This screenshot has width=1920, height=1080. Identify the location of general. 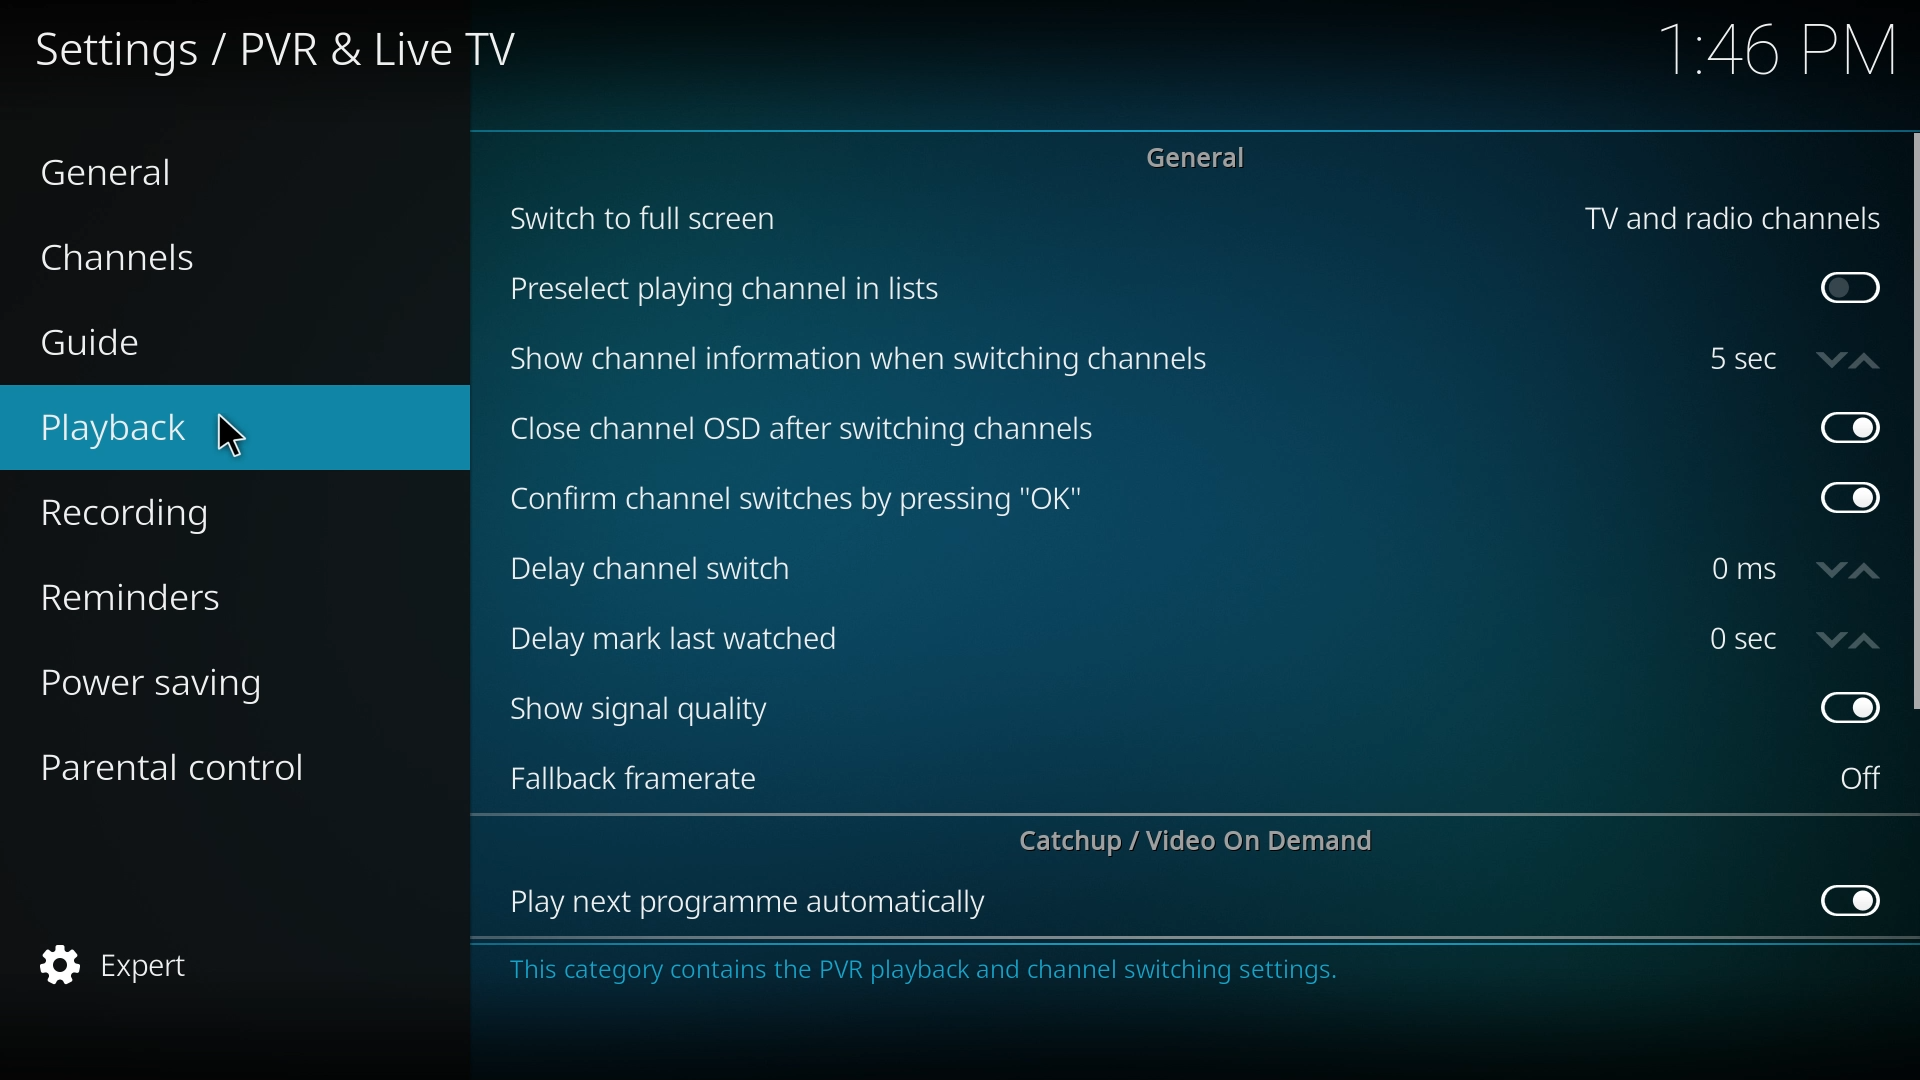
(141, 170).